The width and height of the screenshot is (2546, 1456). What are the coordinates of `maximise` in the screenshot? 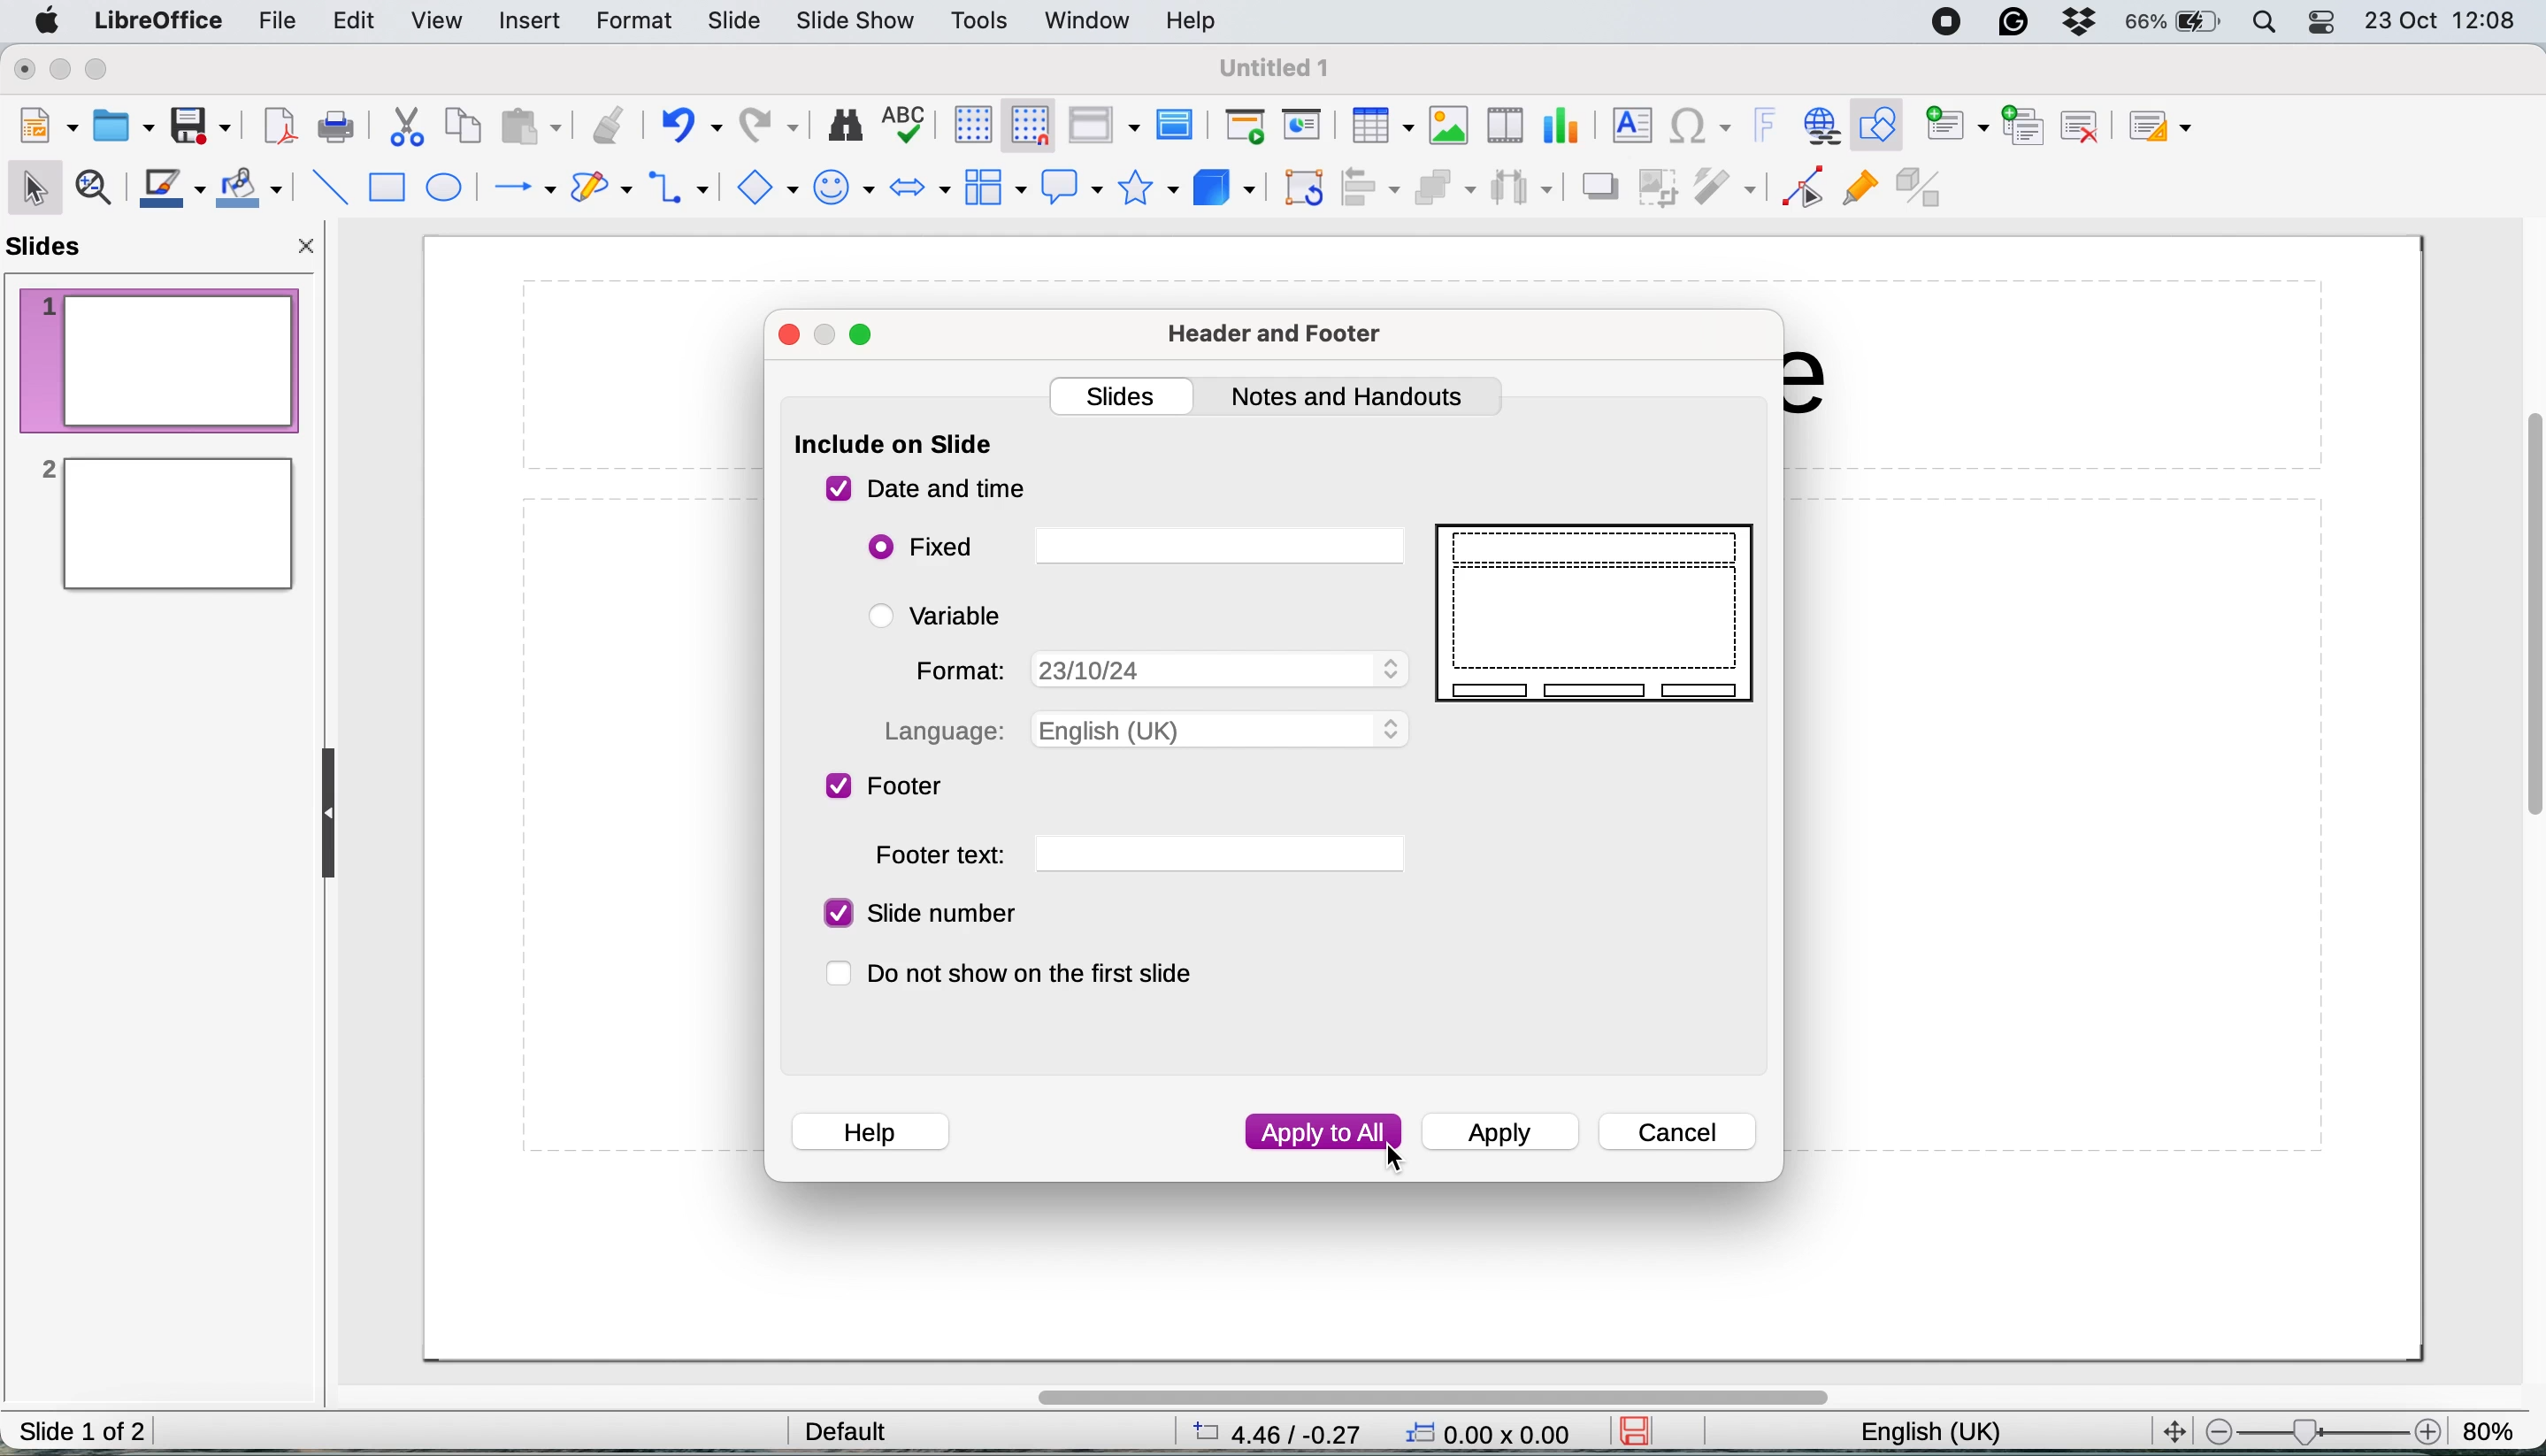 It's located at (863, 338).